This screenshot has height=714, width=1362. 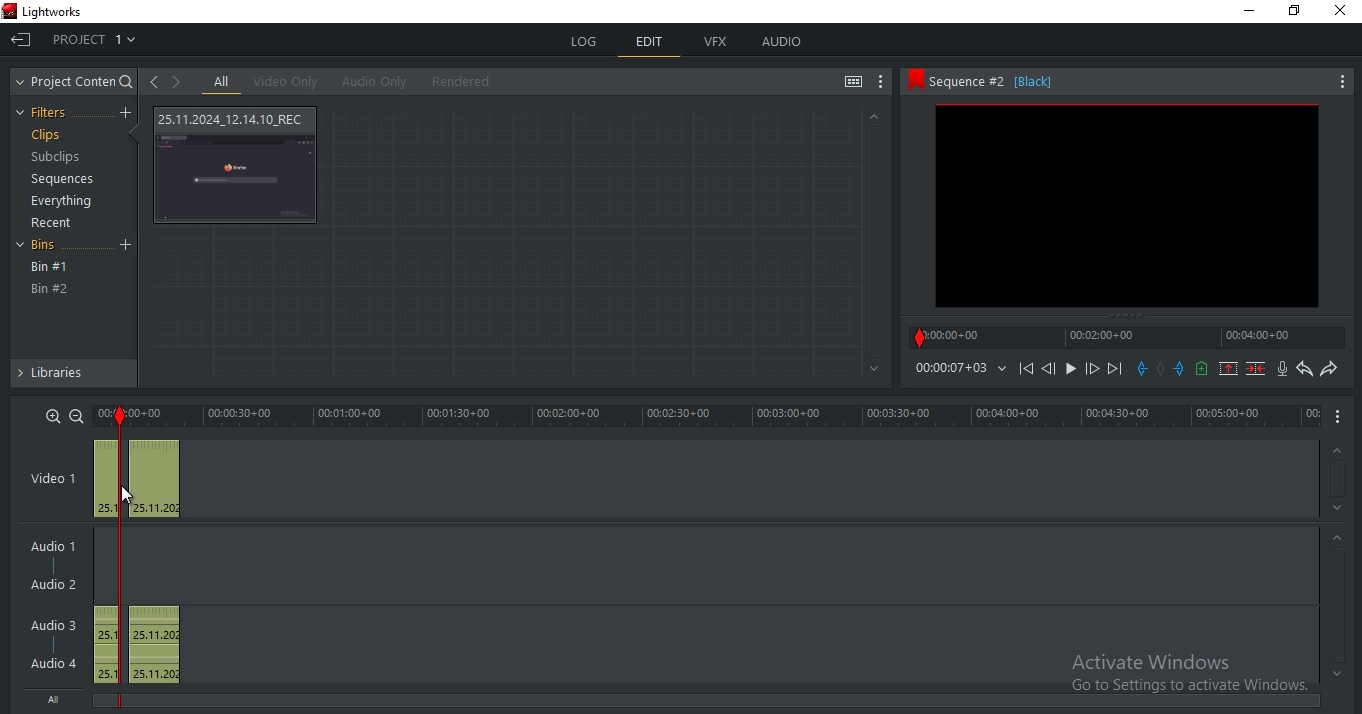 What do you see at coordinates (65, 200) in the screenshot?
I see `everything` at bounding box center [65, 200].